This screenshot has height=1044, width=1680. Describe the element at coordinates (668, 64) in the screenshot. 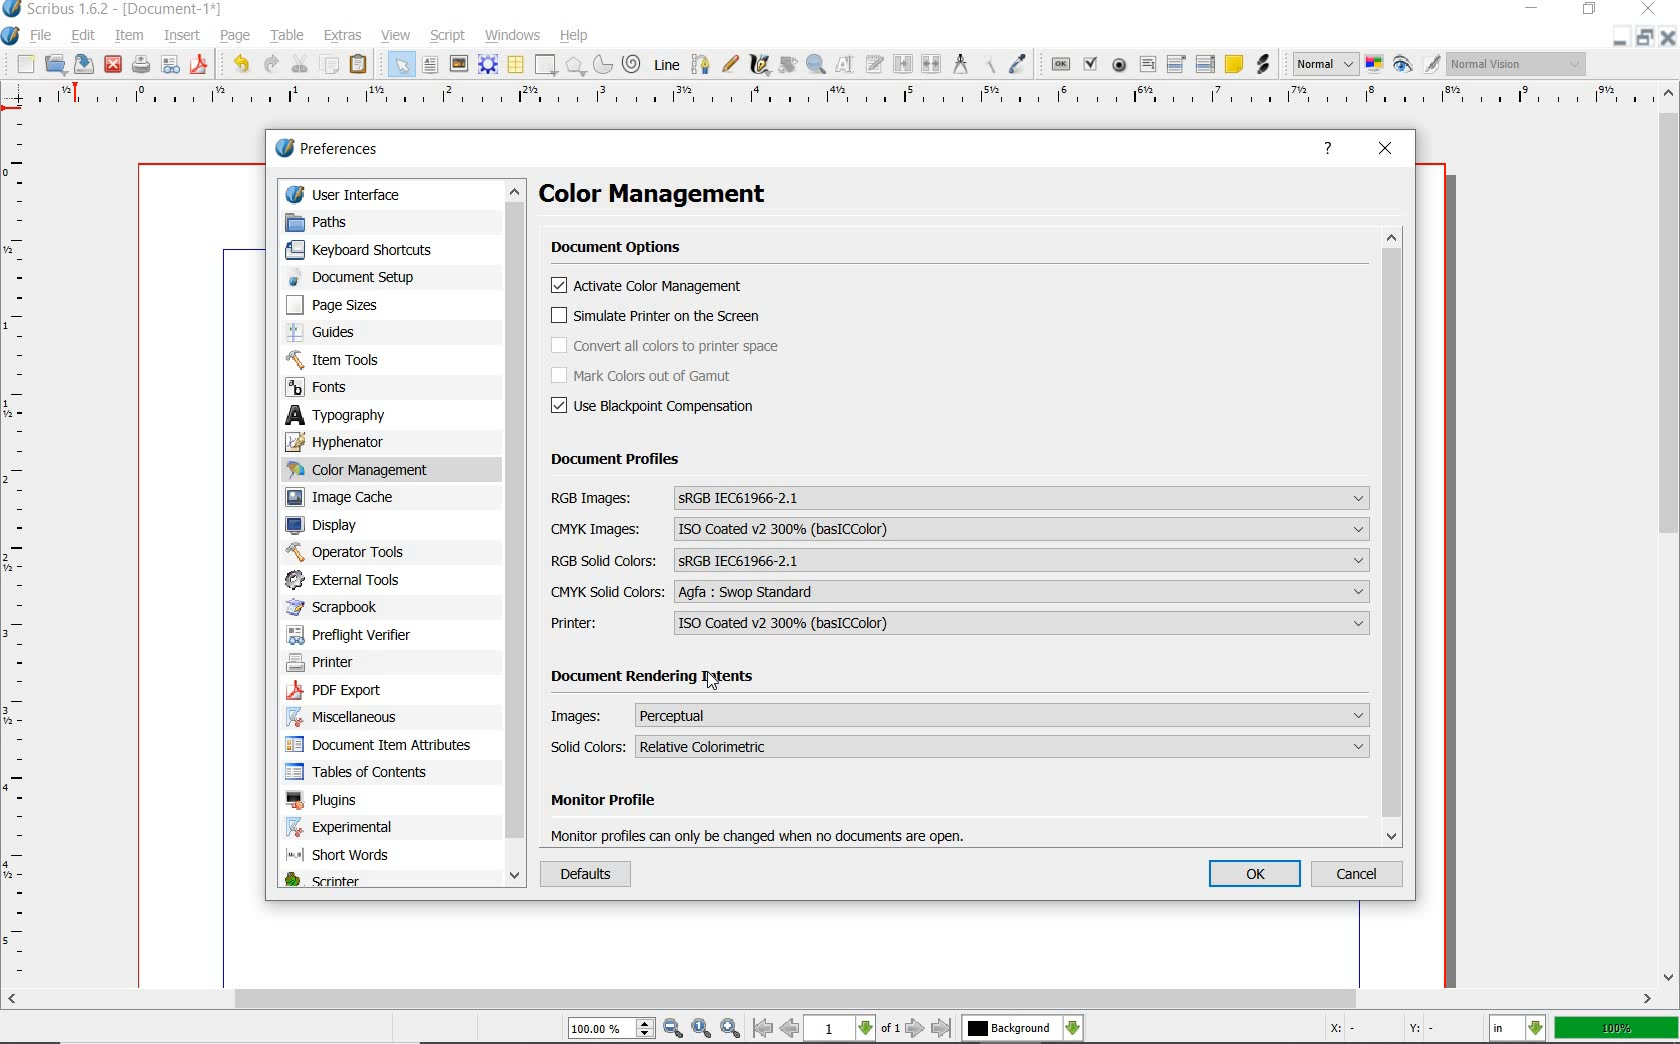

I see `line` at that location.